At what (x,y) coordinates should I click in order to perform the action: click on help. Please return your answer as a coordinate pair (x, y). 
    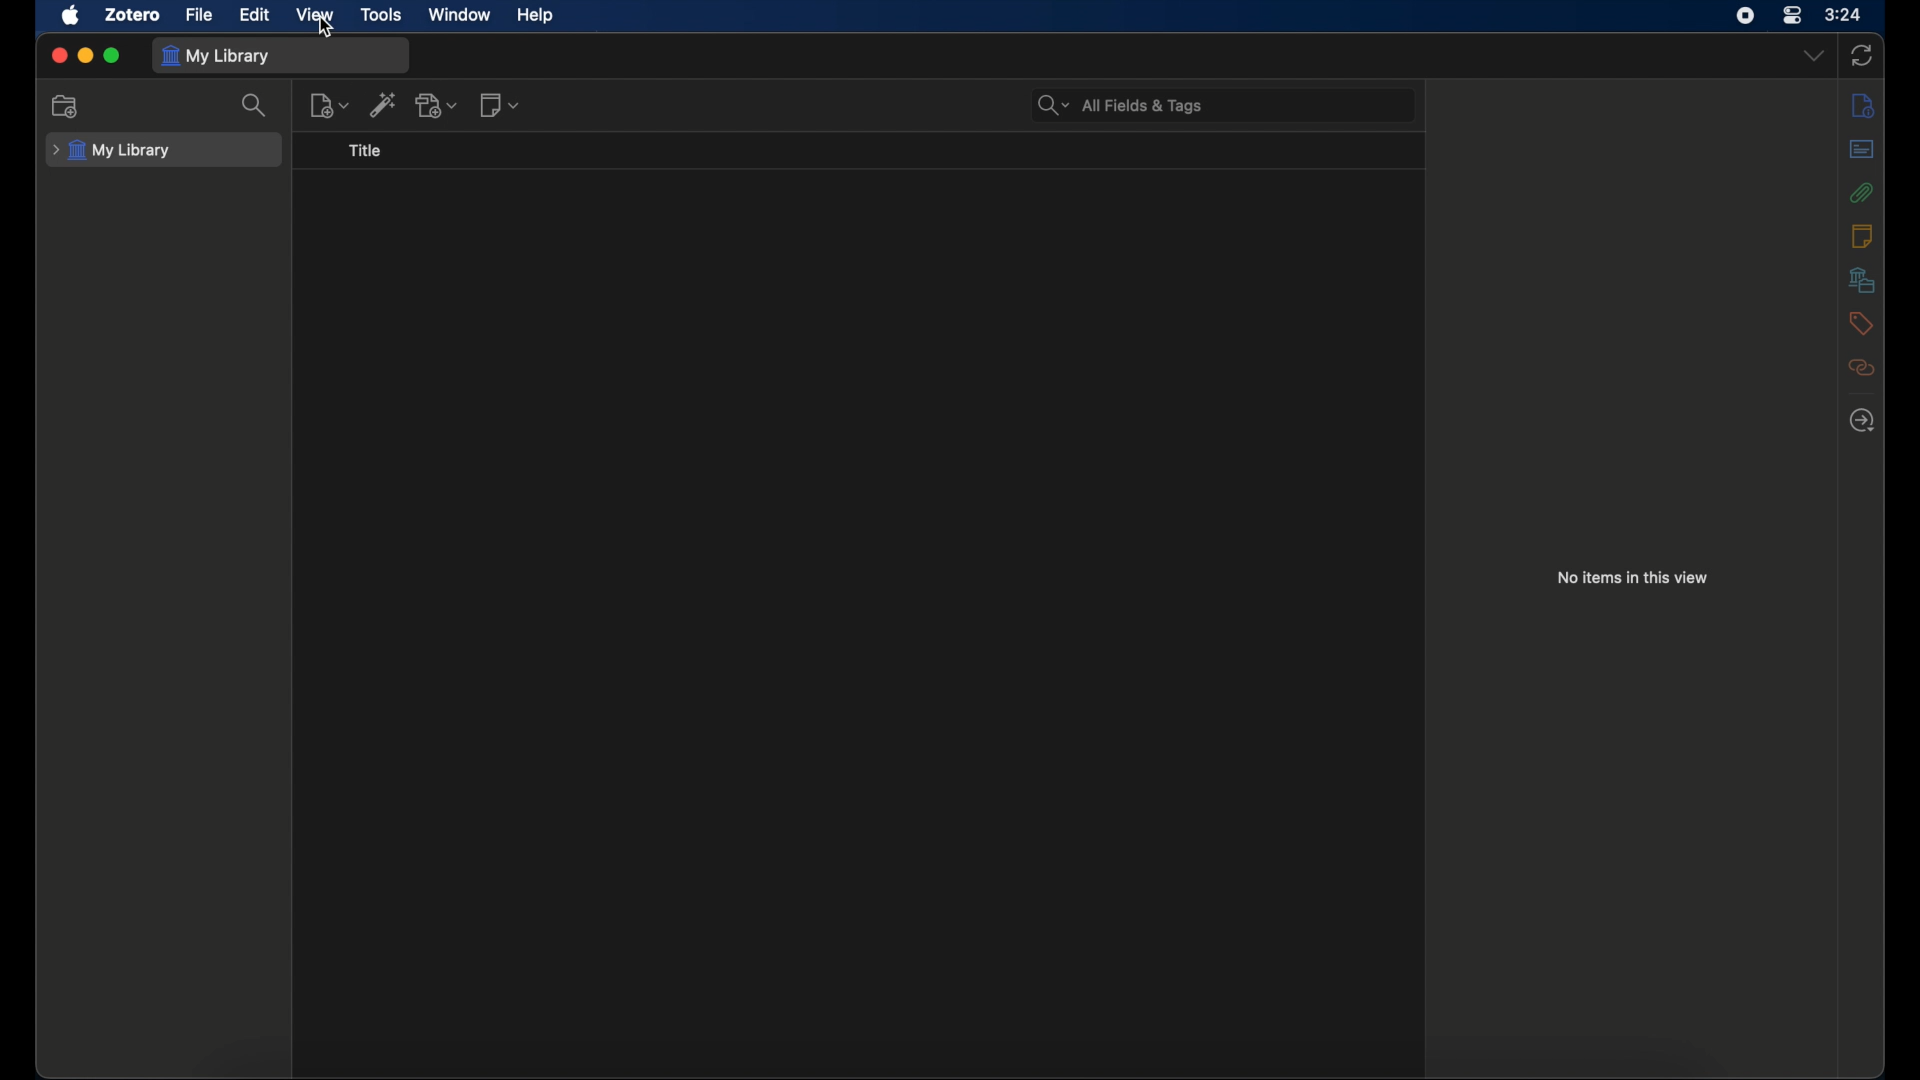
    Looking at the image, I should click on (534, 16).